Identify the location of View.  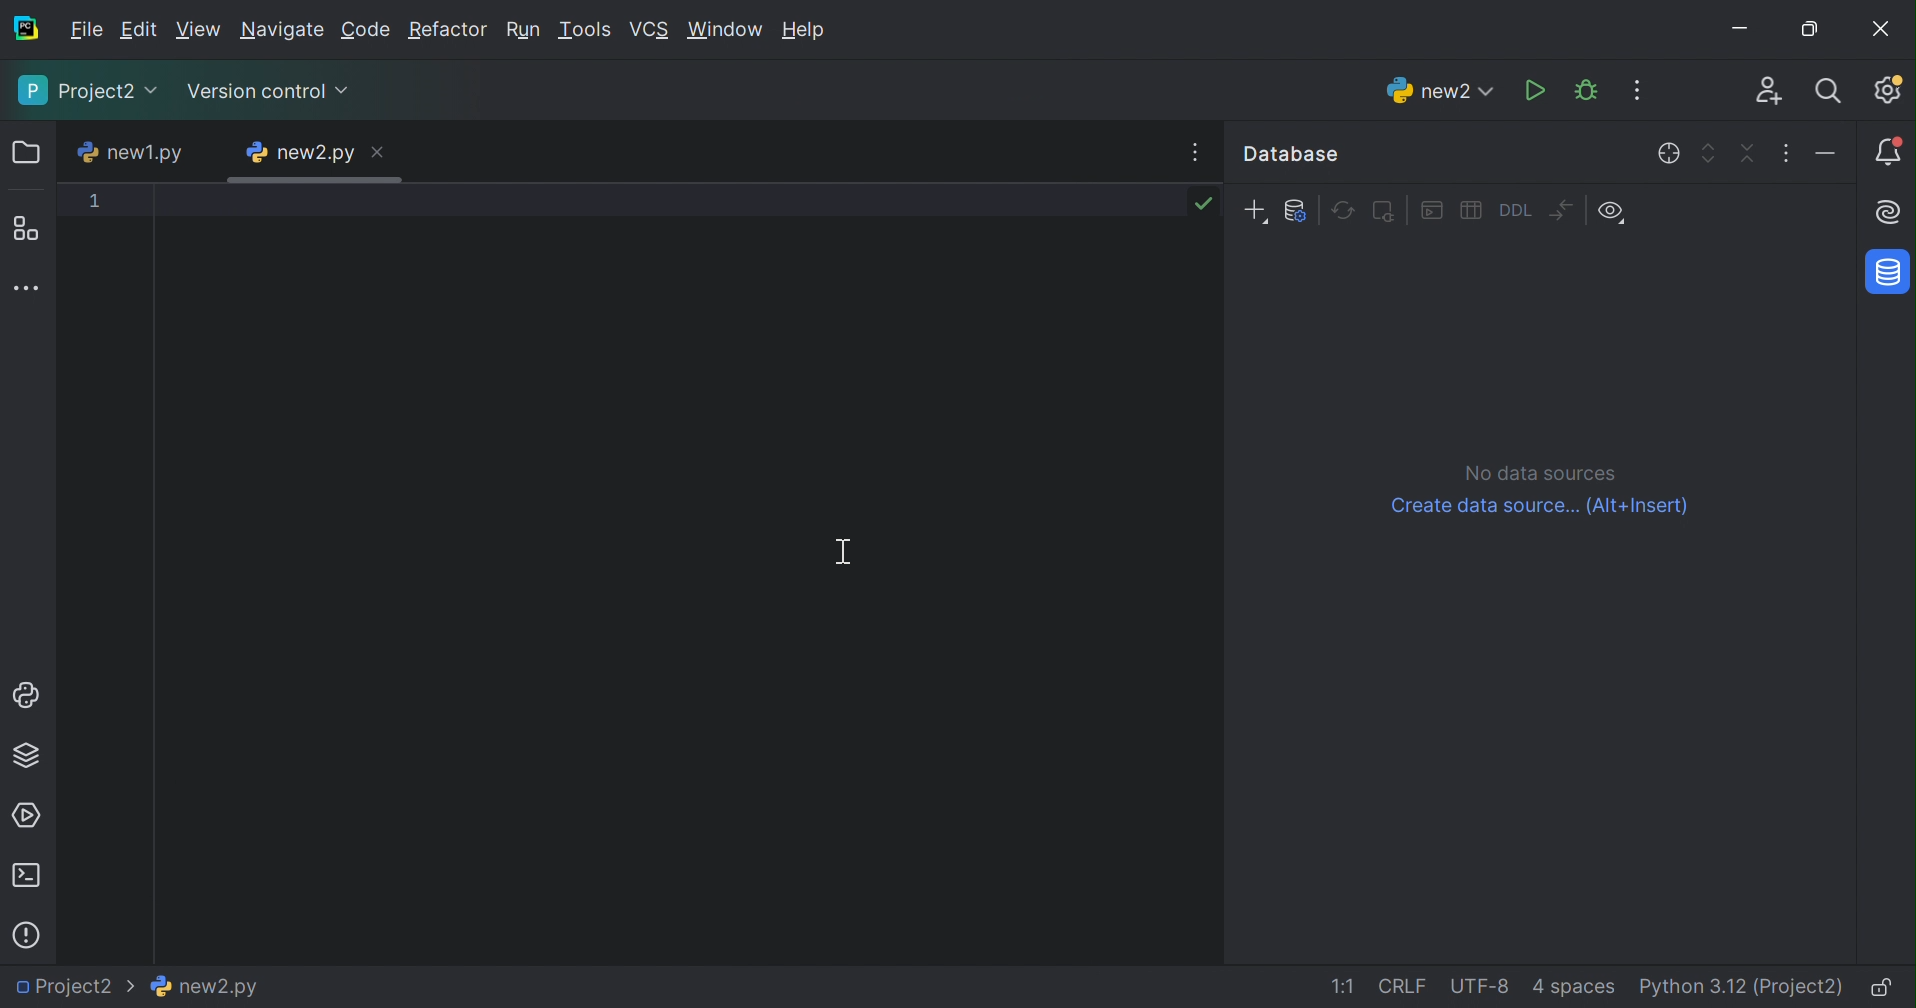
(197, 31).